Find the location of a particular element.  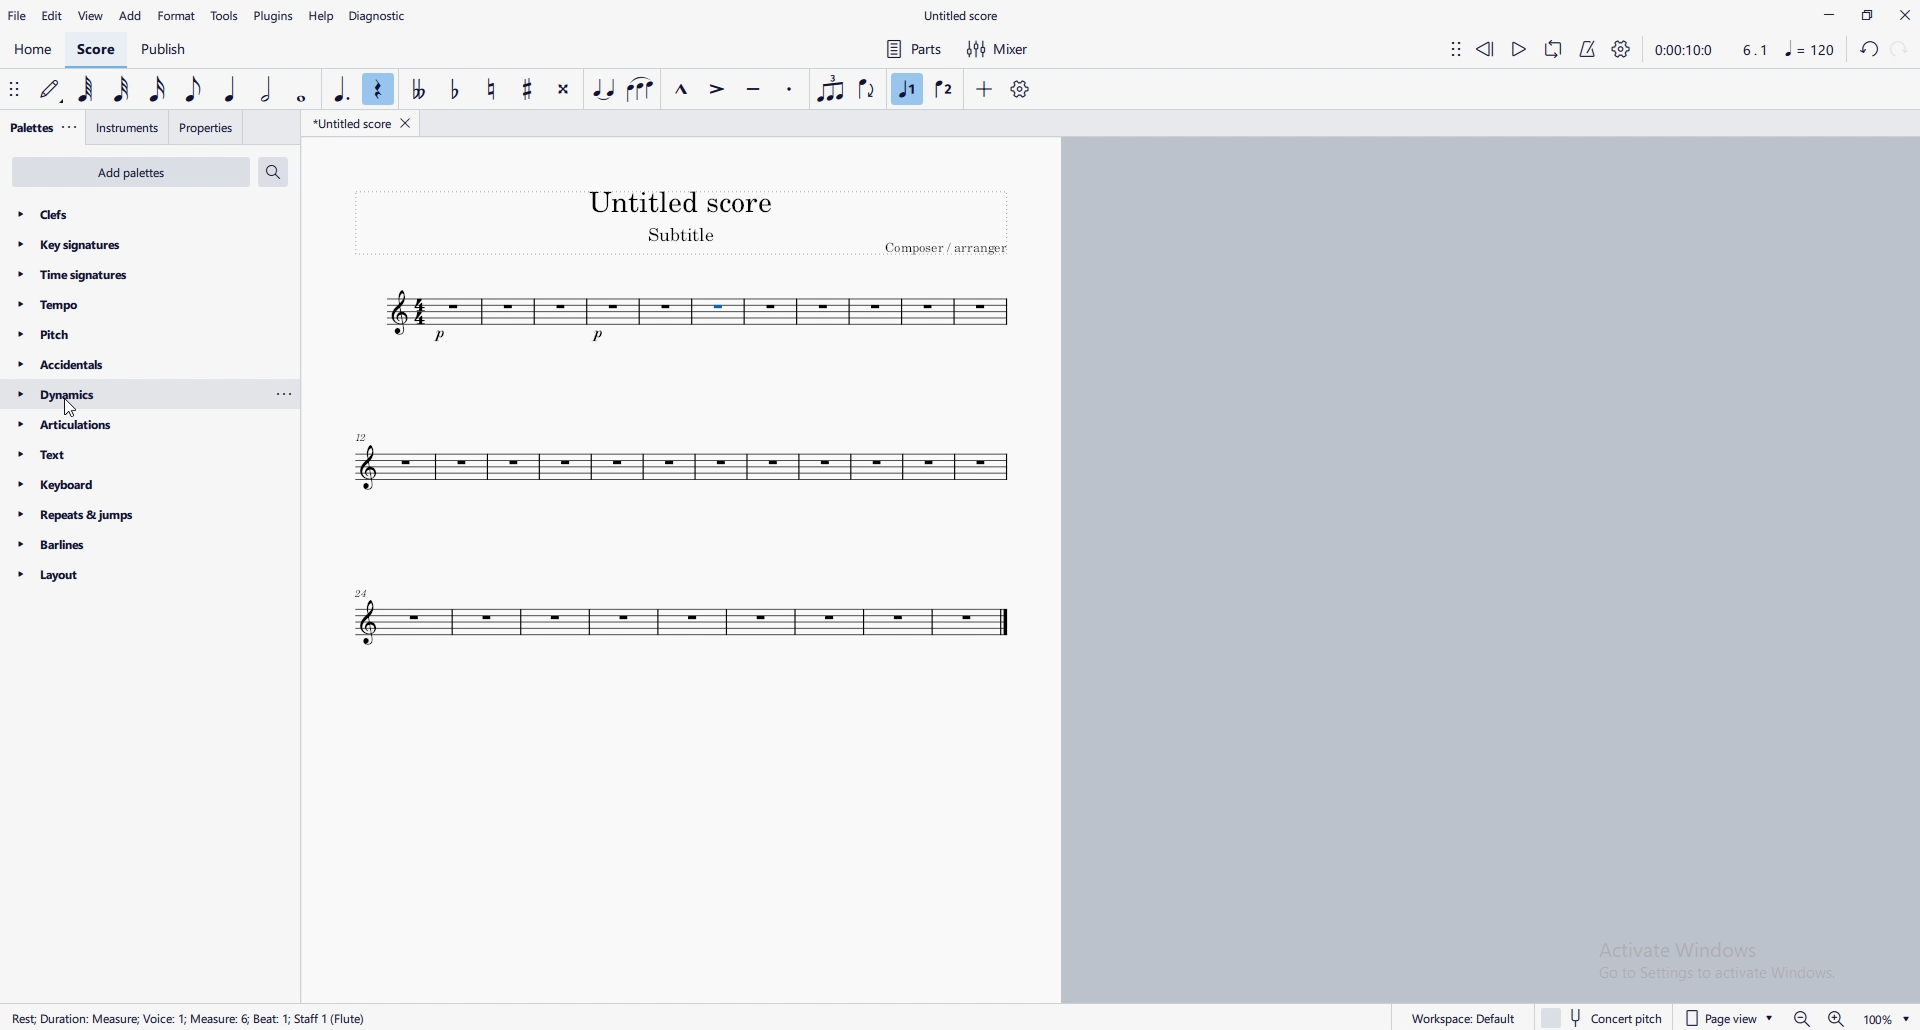

tools is located at coordinates (224, 16).